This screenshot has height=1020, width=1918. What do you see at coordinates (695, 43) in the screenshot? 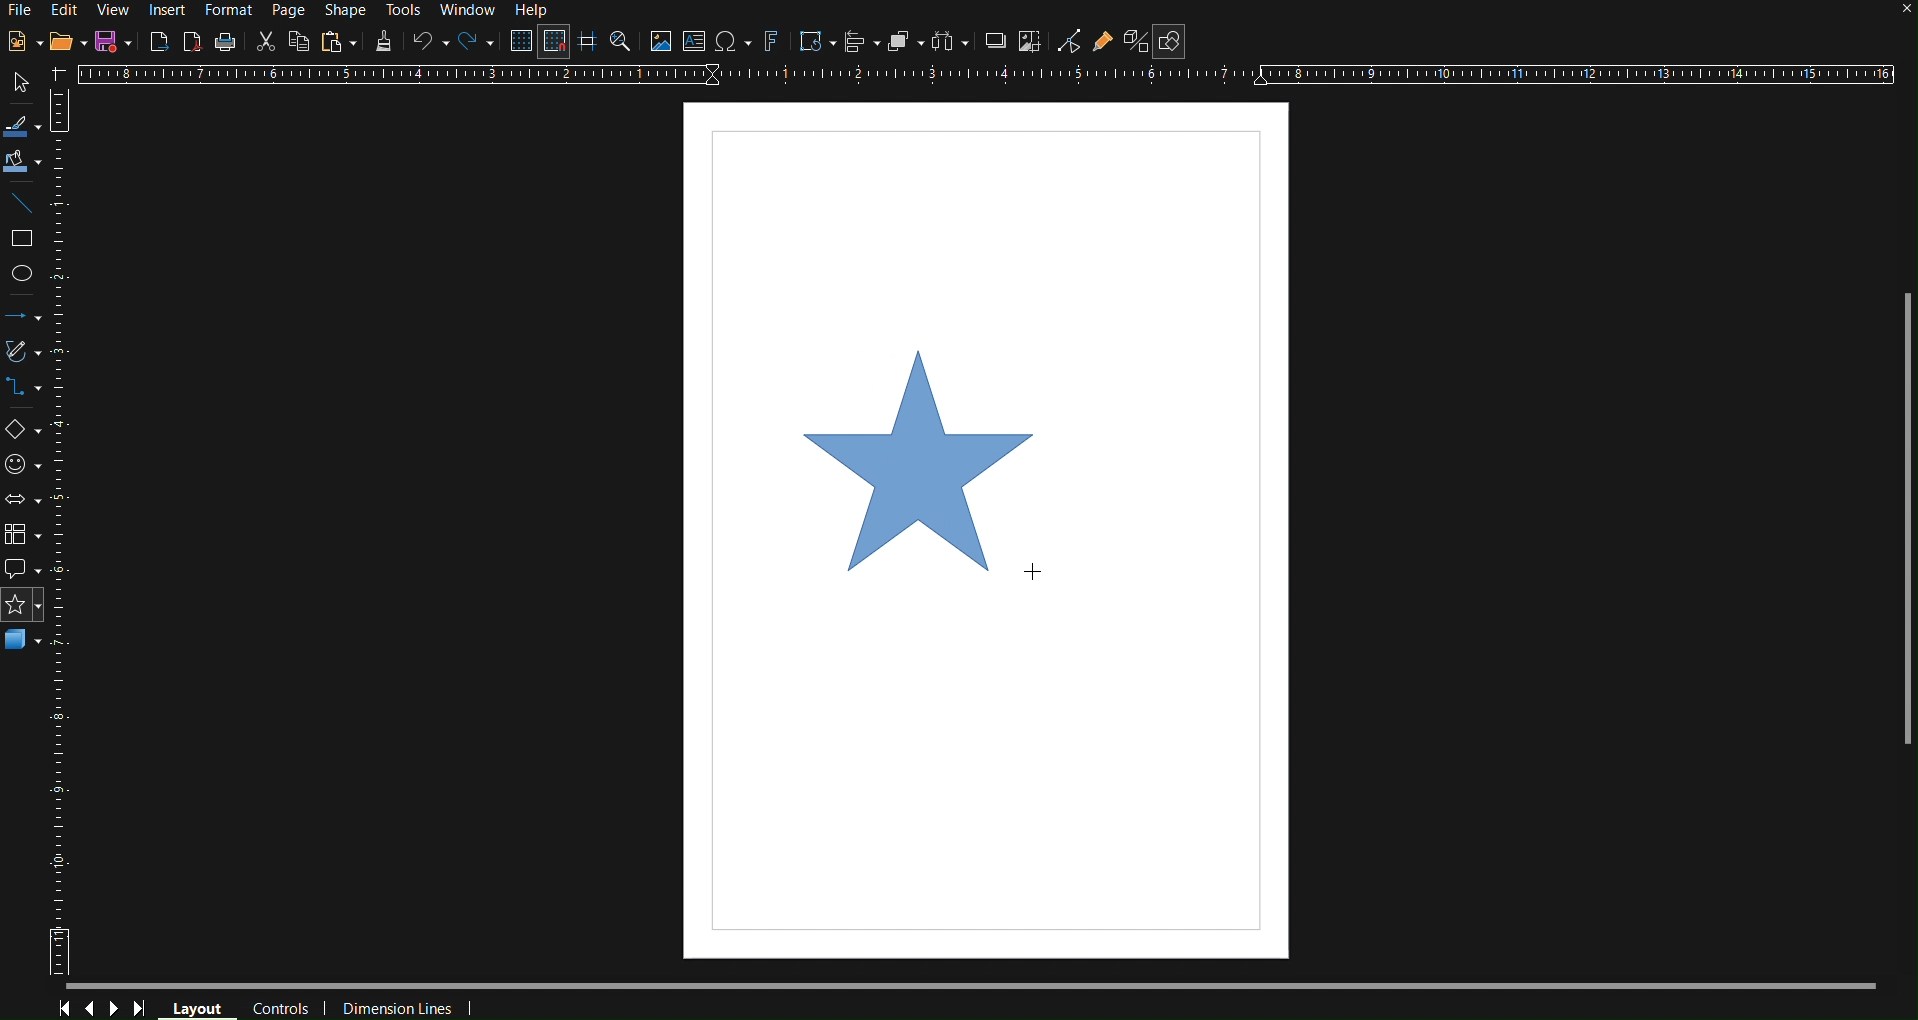
I see `Insert Wordbox` at bounding box center [695, 43].